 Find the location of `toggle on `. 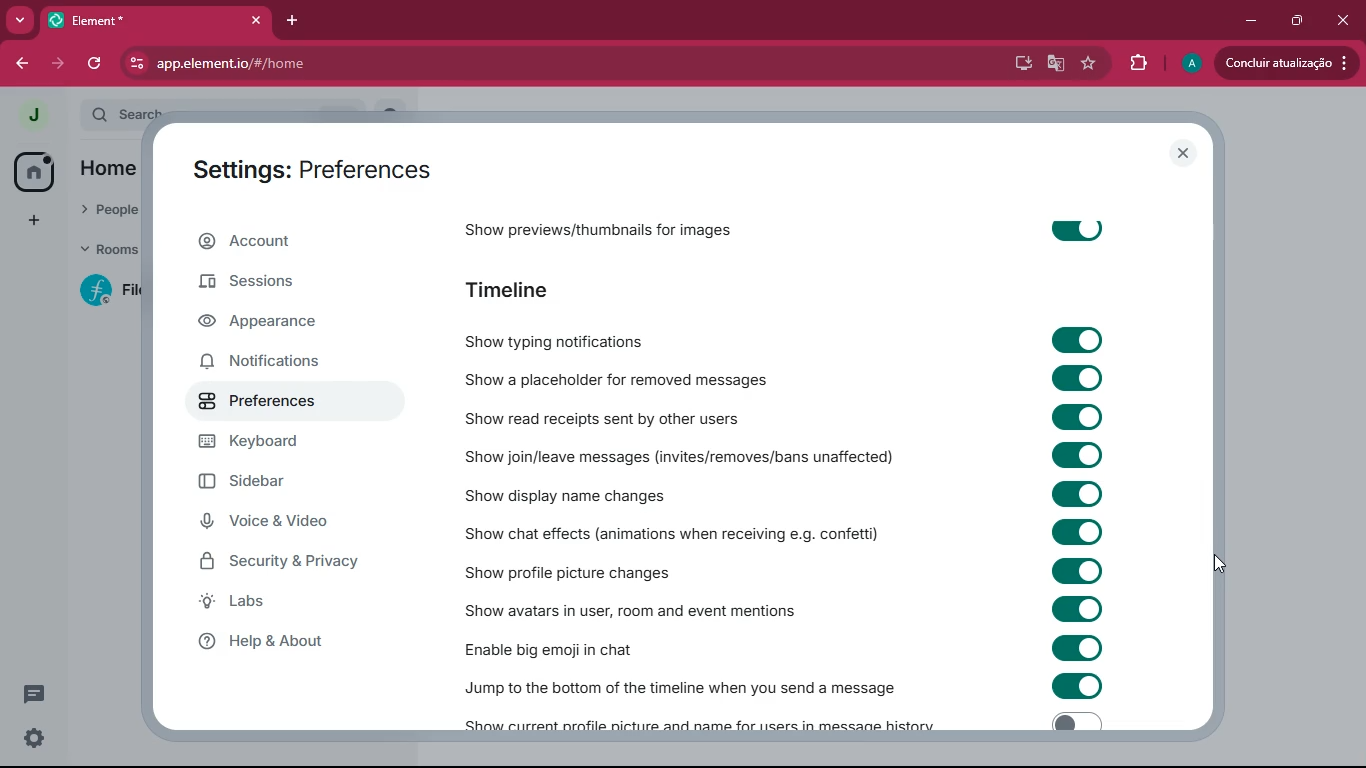

toggle on  is located at coordinates (1077, 646).